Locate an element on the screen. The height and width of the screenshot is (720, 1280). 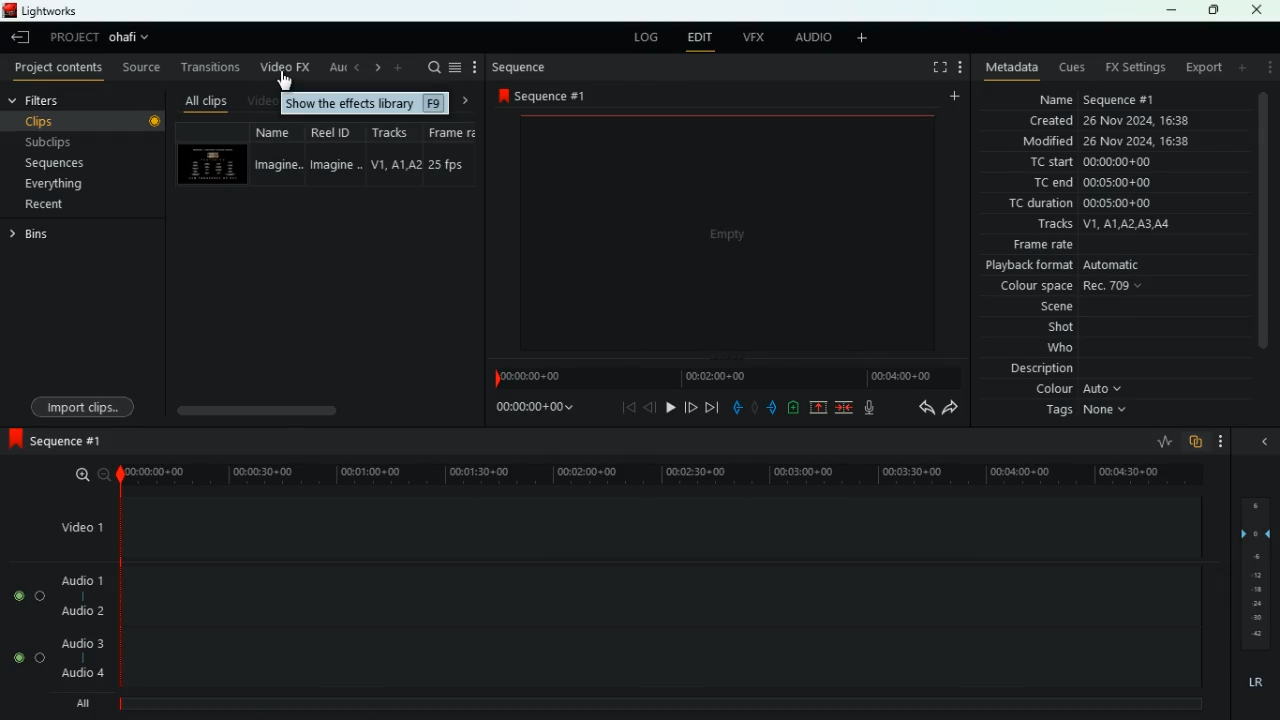
cues is located at coordinates (1073, 68).